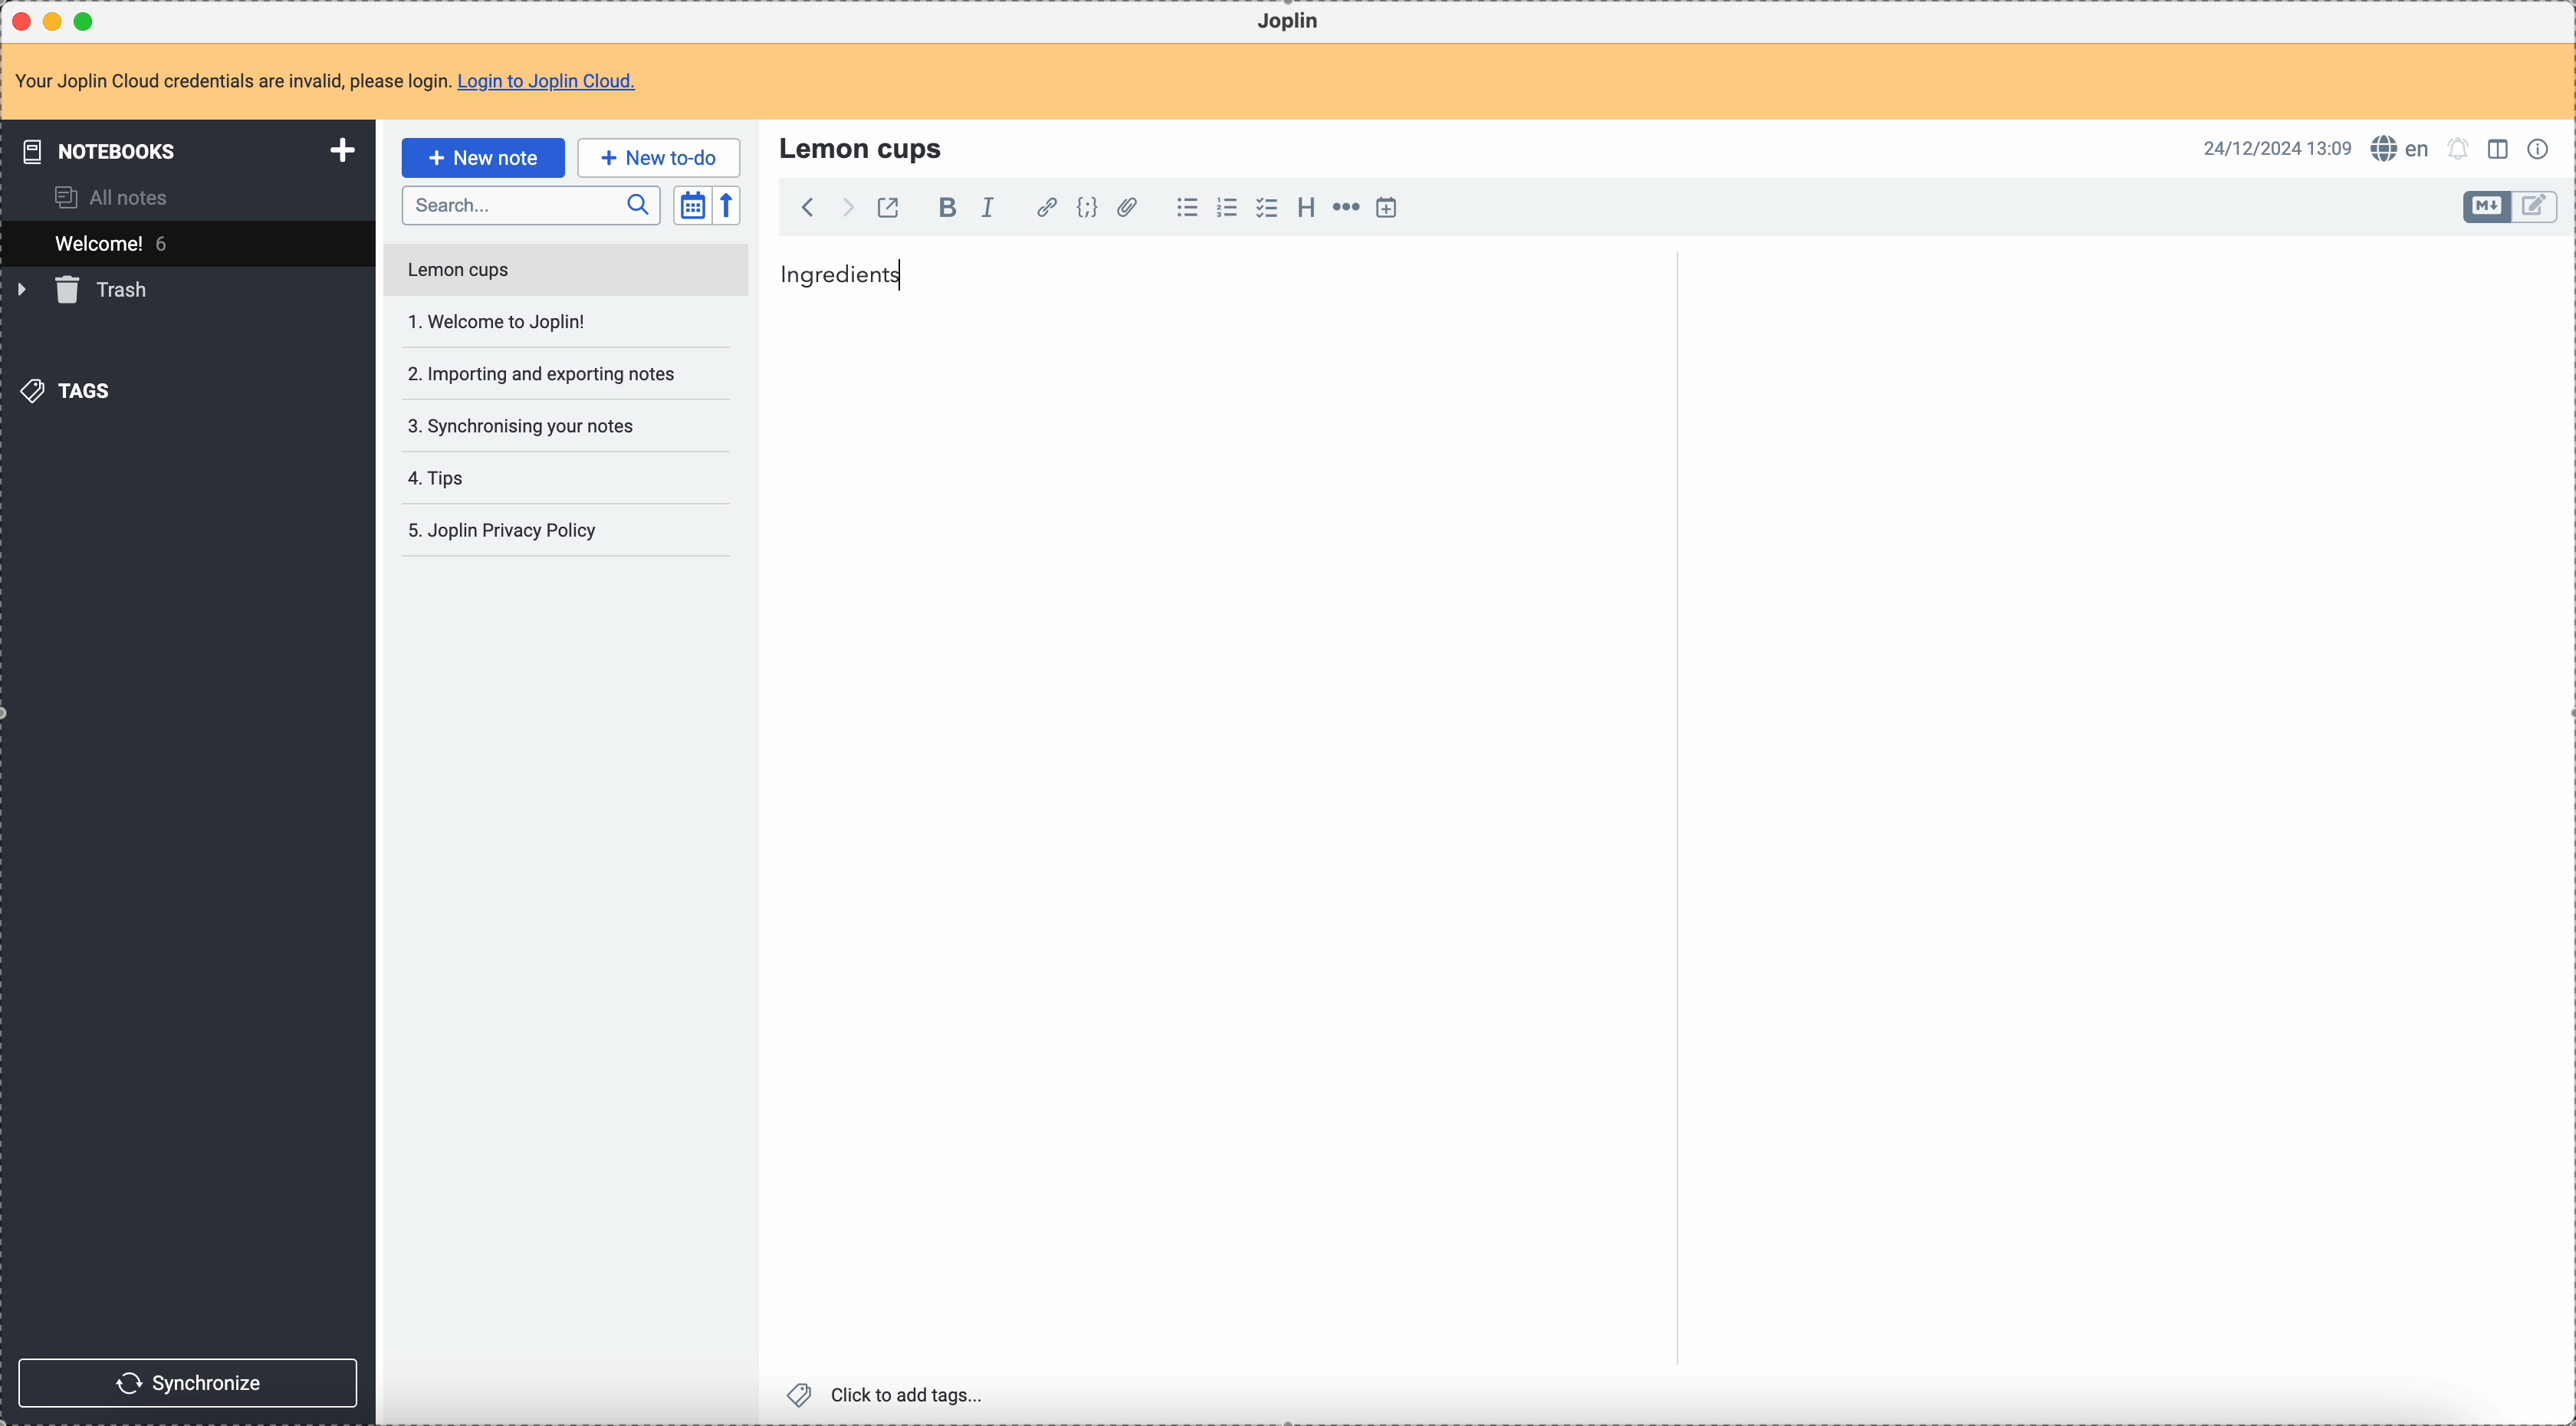 The width and height of the screenshot is (2576, 1426). What do you see at coordinates (1184, 208) in the screenshot?
I see `bulleted list` at bounding box center [1184, 208].